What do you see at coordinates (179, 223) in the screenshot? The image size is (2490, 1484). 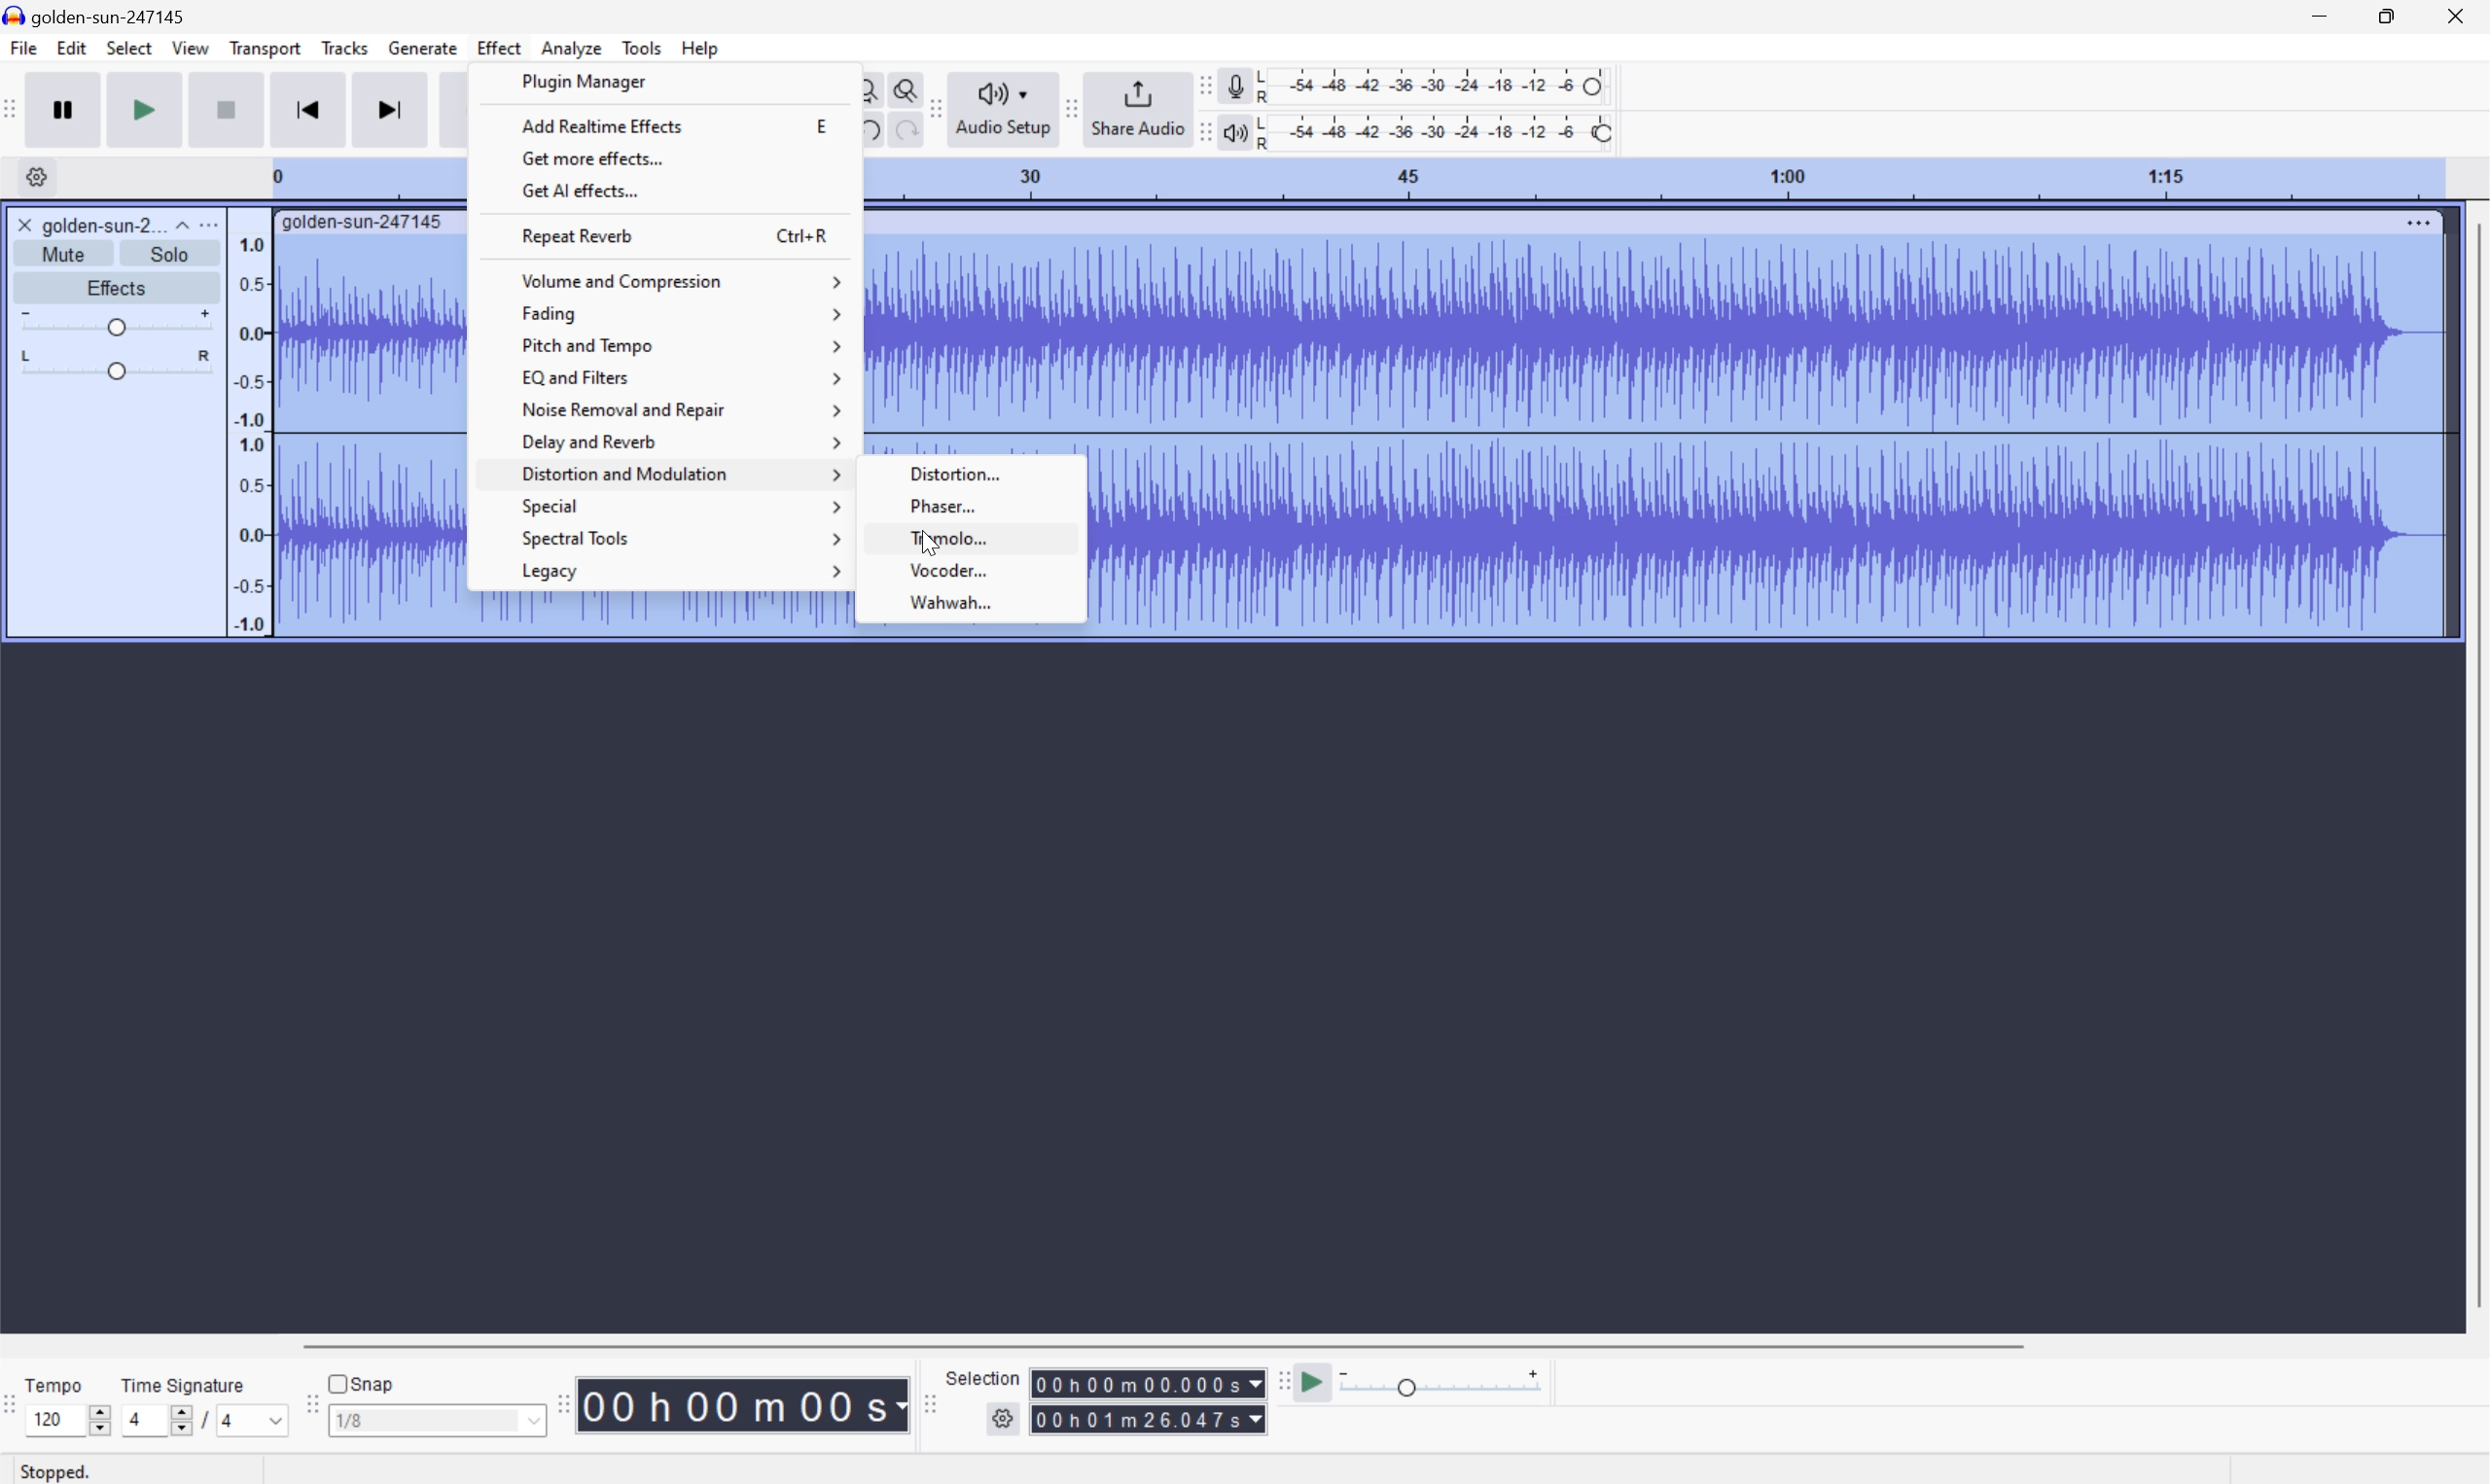 I see `Drop Down` at bounding box center [179, 223].